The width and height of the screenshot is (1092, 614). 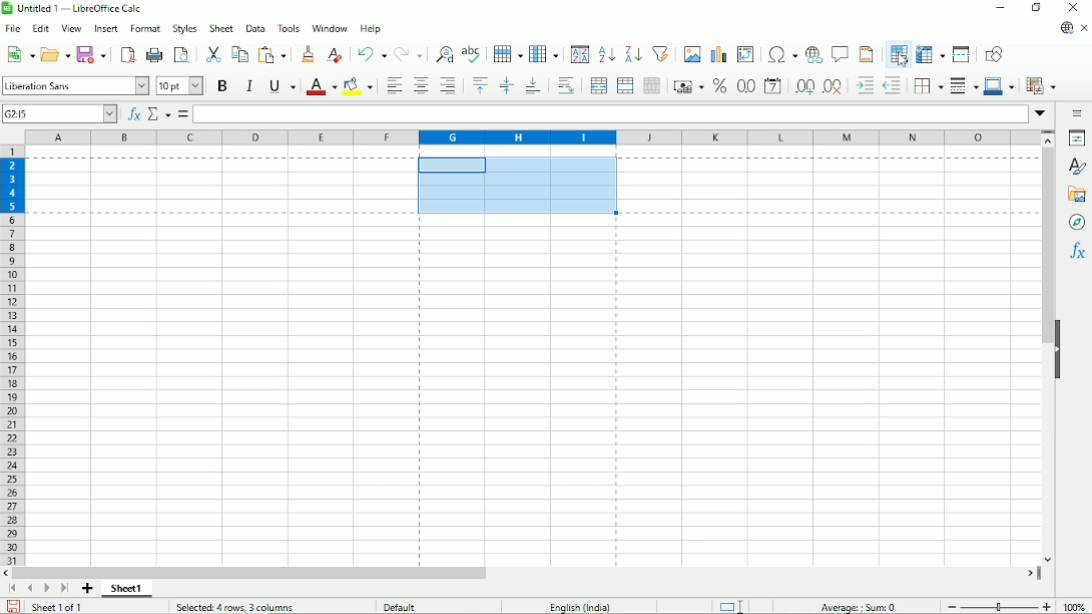 What do you see at coordinates (12, 606) in the screenshot?
I see `Save` at bounding box center [12, 606].